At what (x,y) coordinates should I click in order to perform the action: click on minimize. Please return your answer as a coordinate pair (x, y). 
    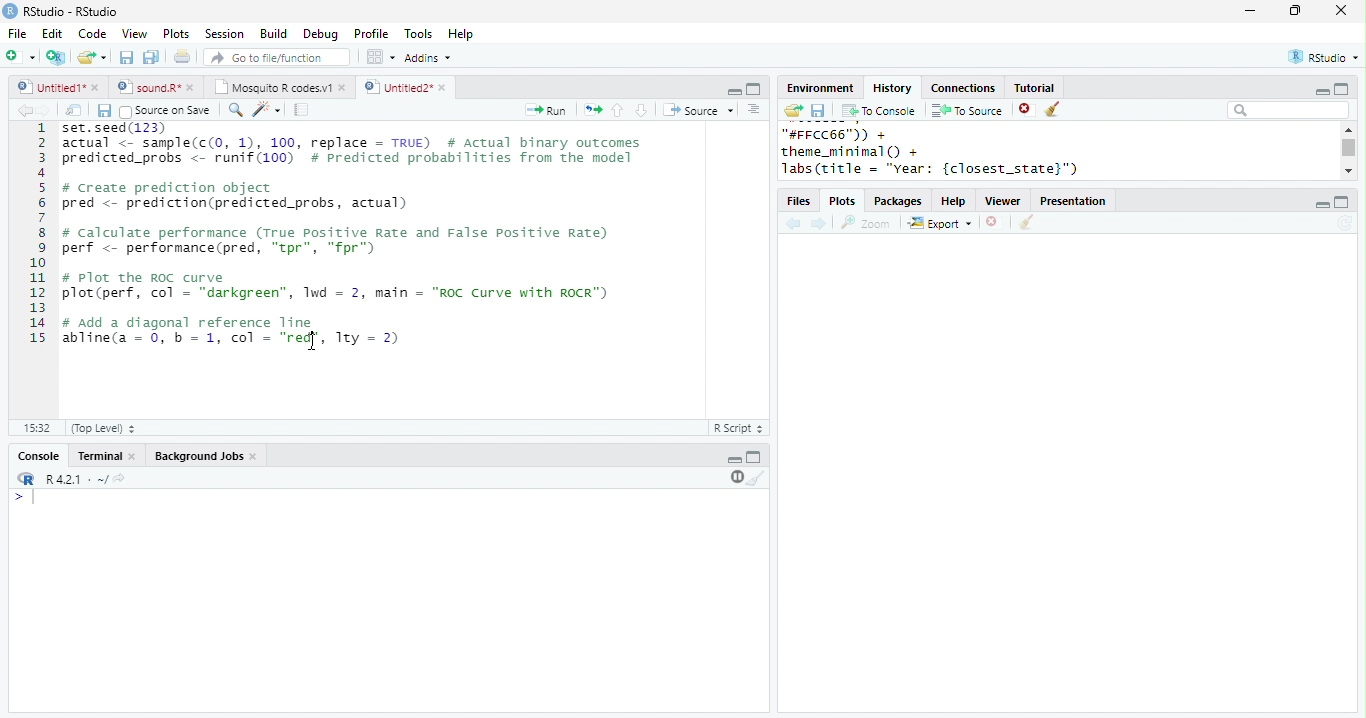
    Looking at the image, I should click on (1321, 205).